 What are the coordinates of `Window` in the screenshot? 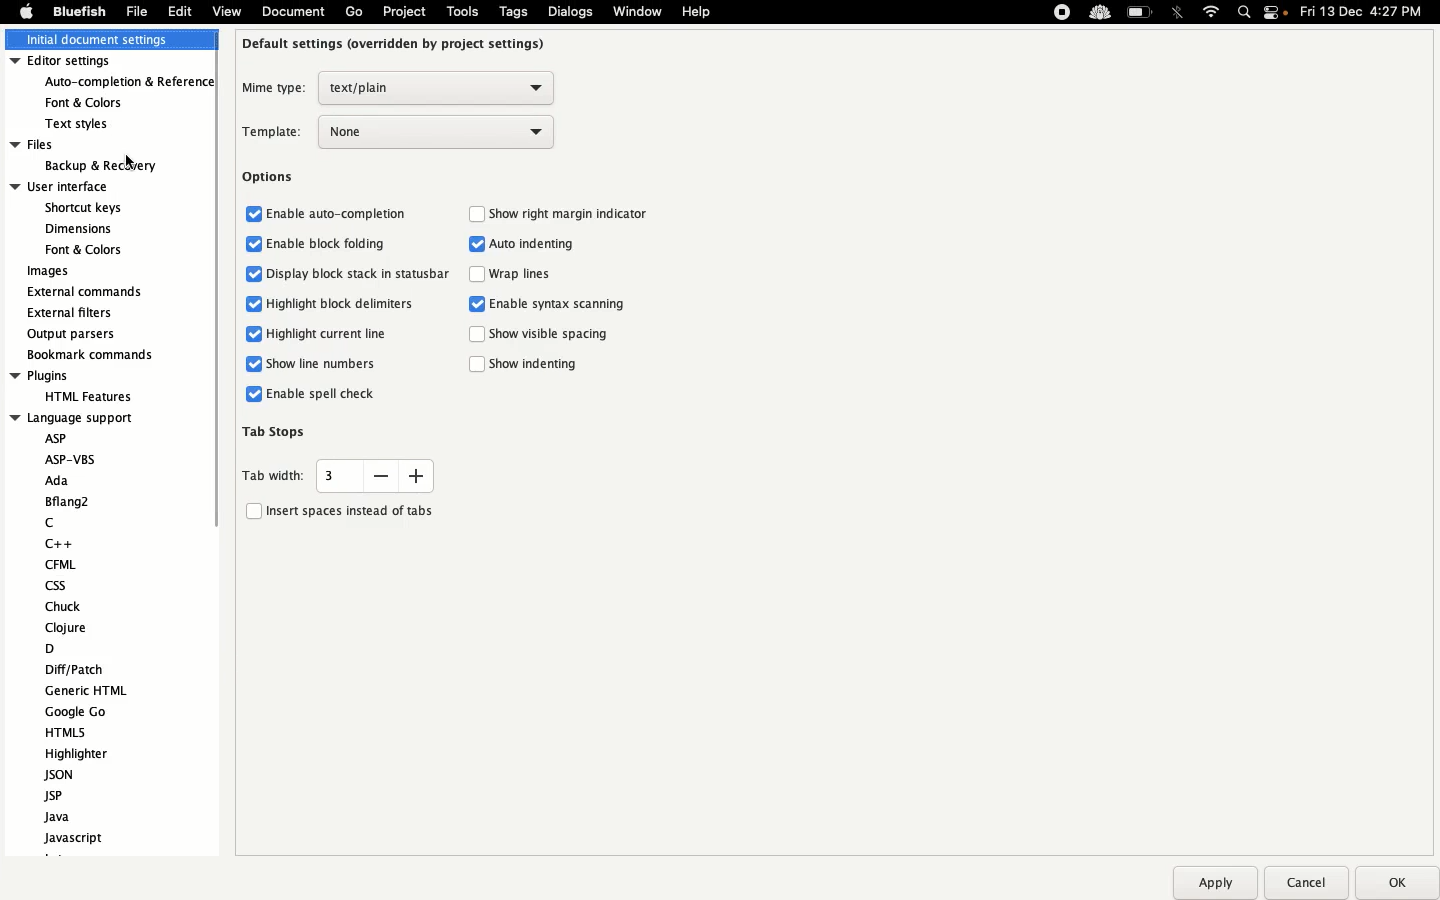 It's located at (636, 11).